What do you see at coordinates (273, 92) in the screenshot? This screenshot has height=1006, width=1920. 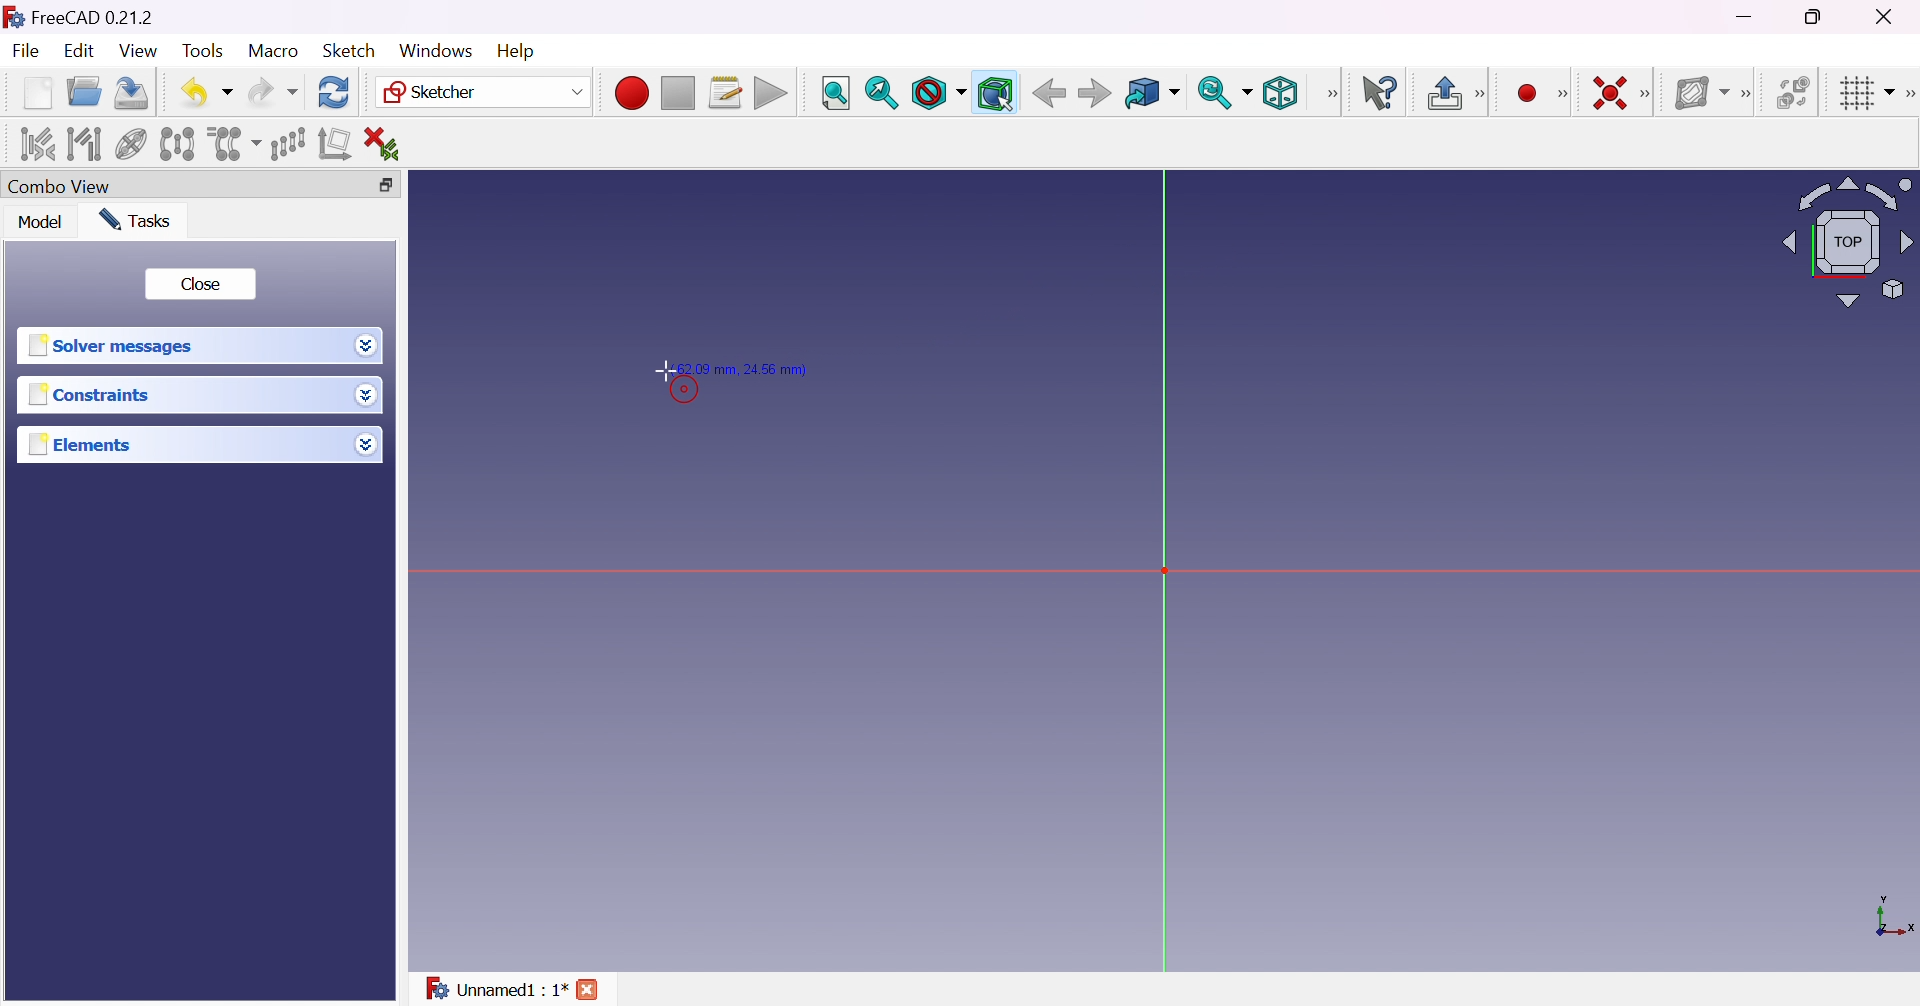 I see `Redo` at bounding box center [273, 92].